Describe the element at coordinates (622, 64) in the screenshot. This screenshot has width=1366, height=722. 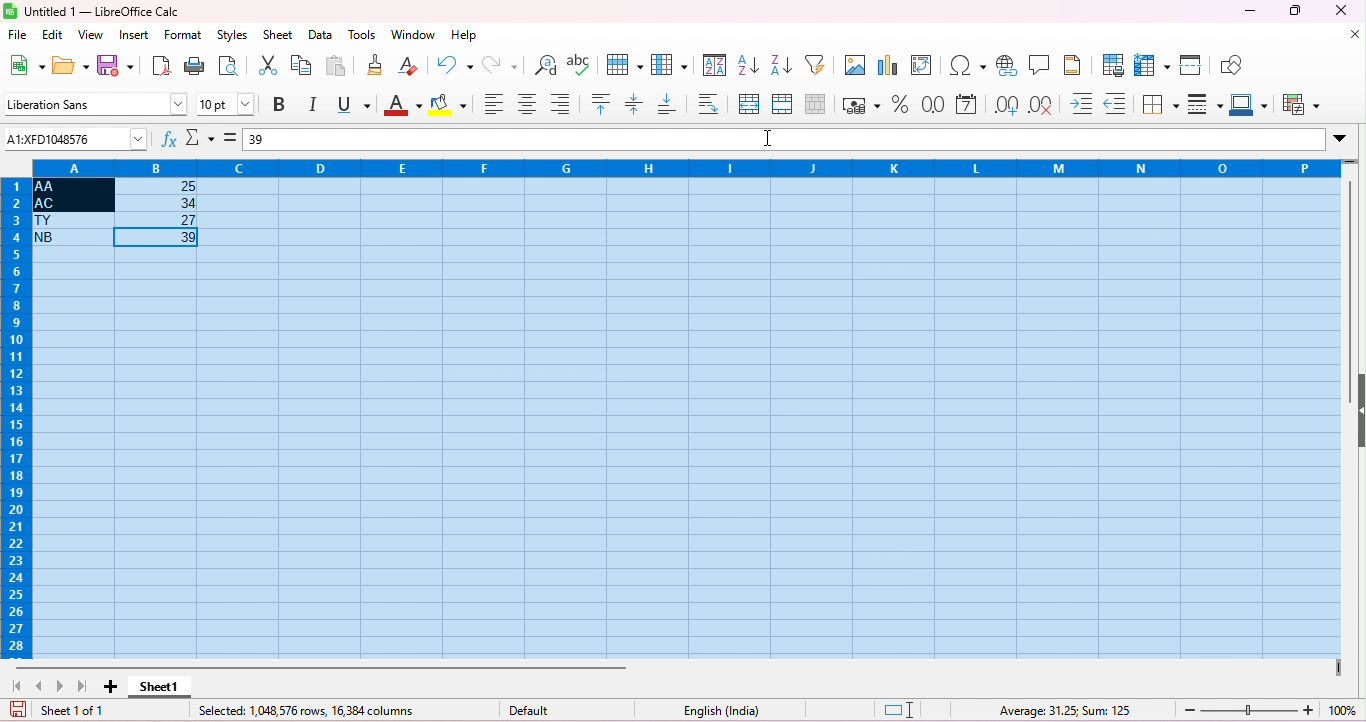
I see `row` at that location.